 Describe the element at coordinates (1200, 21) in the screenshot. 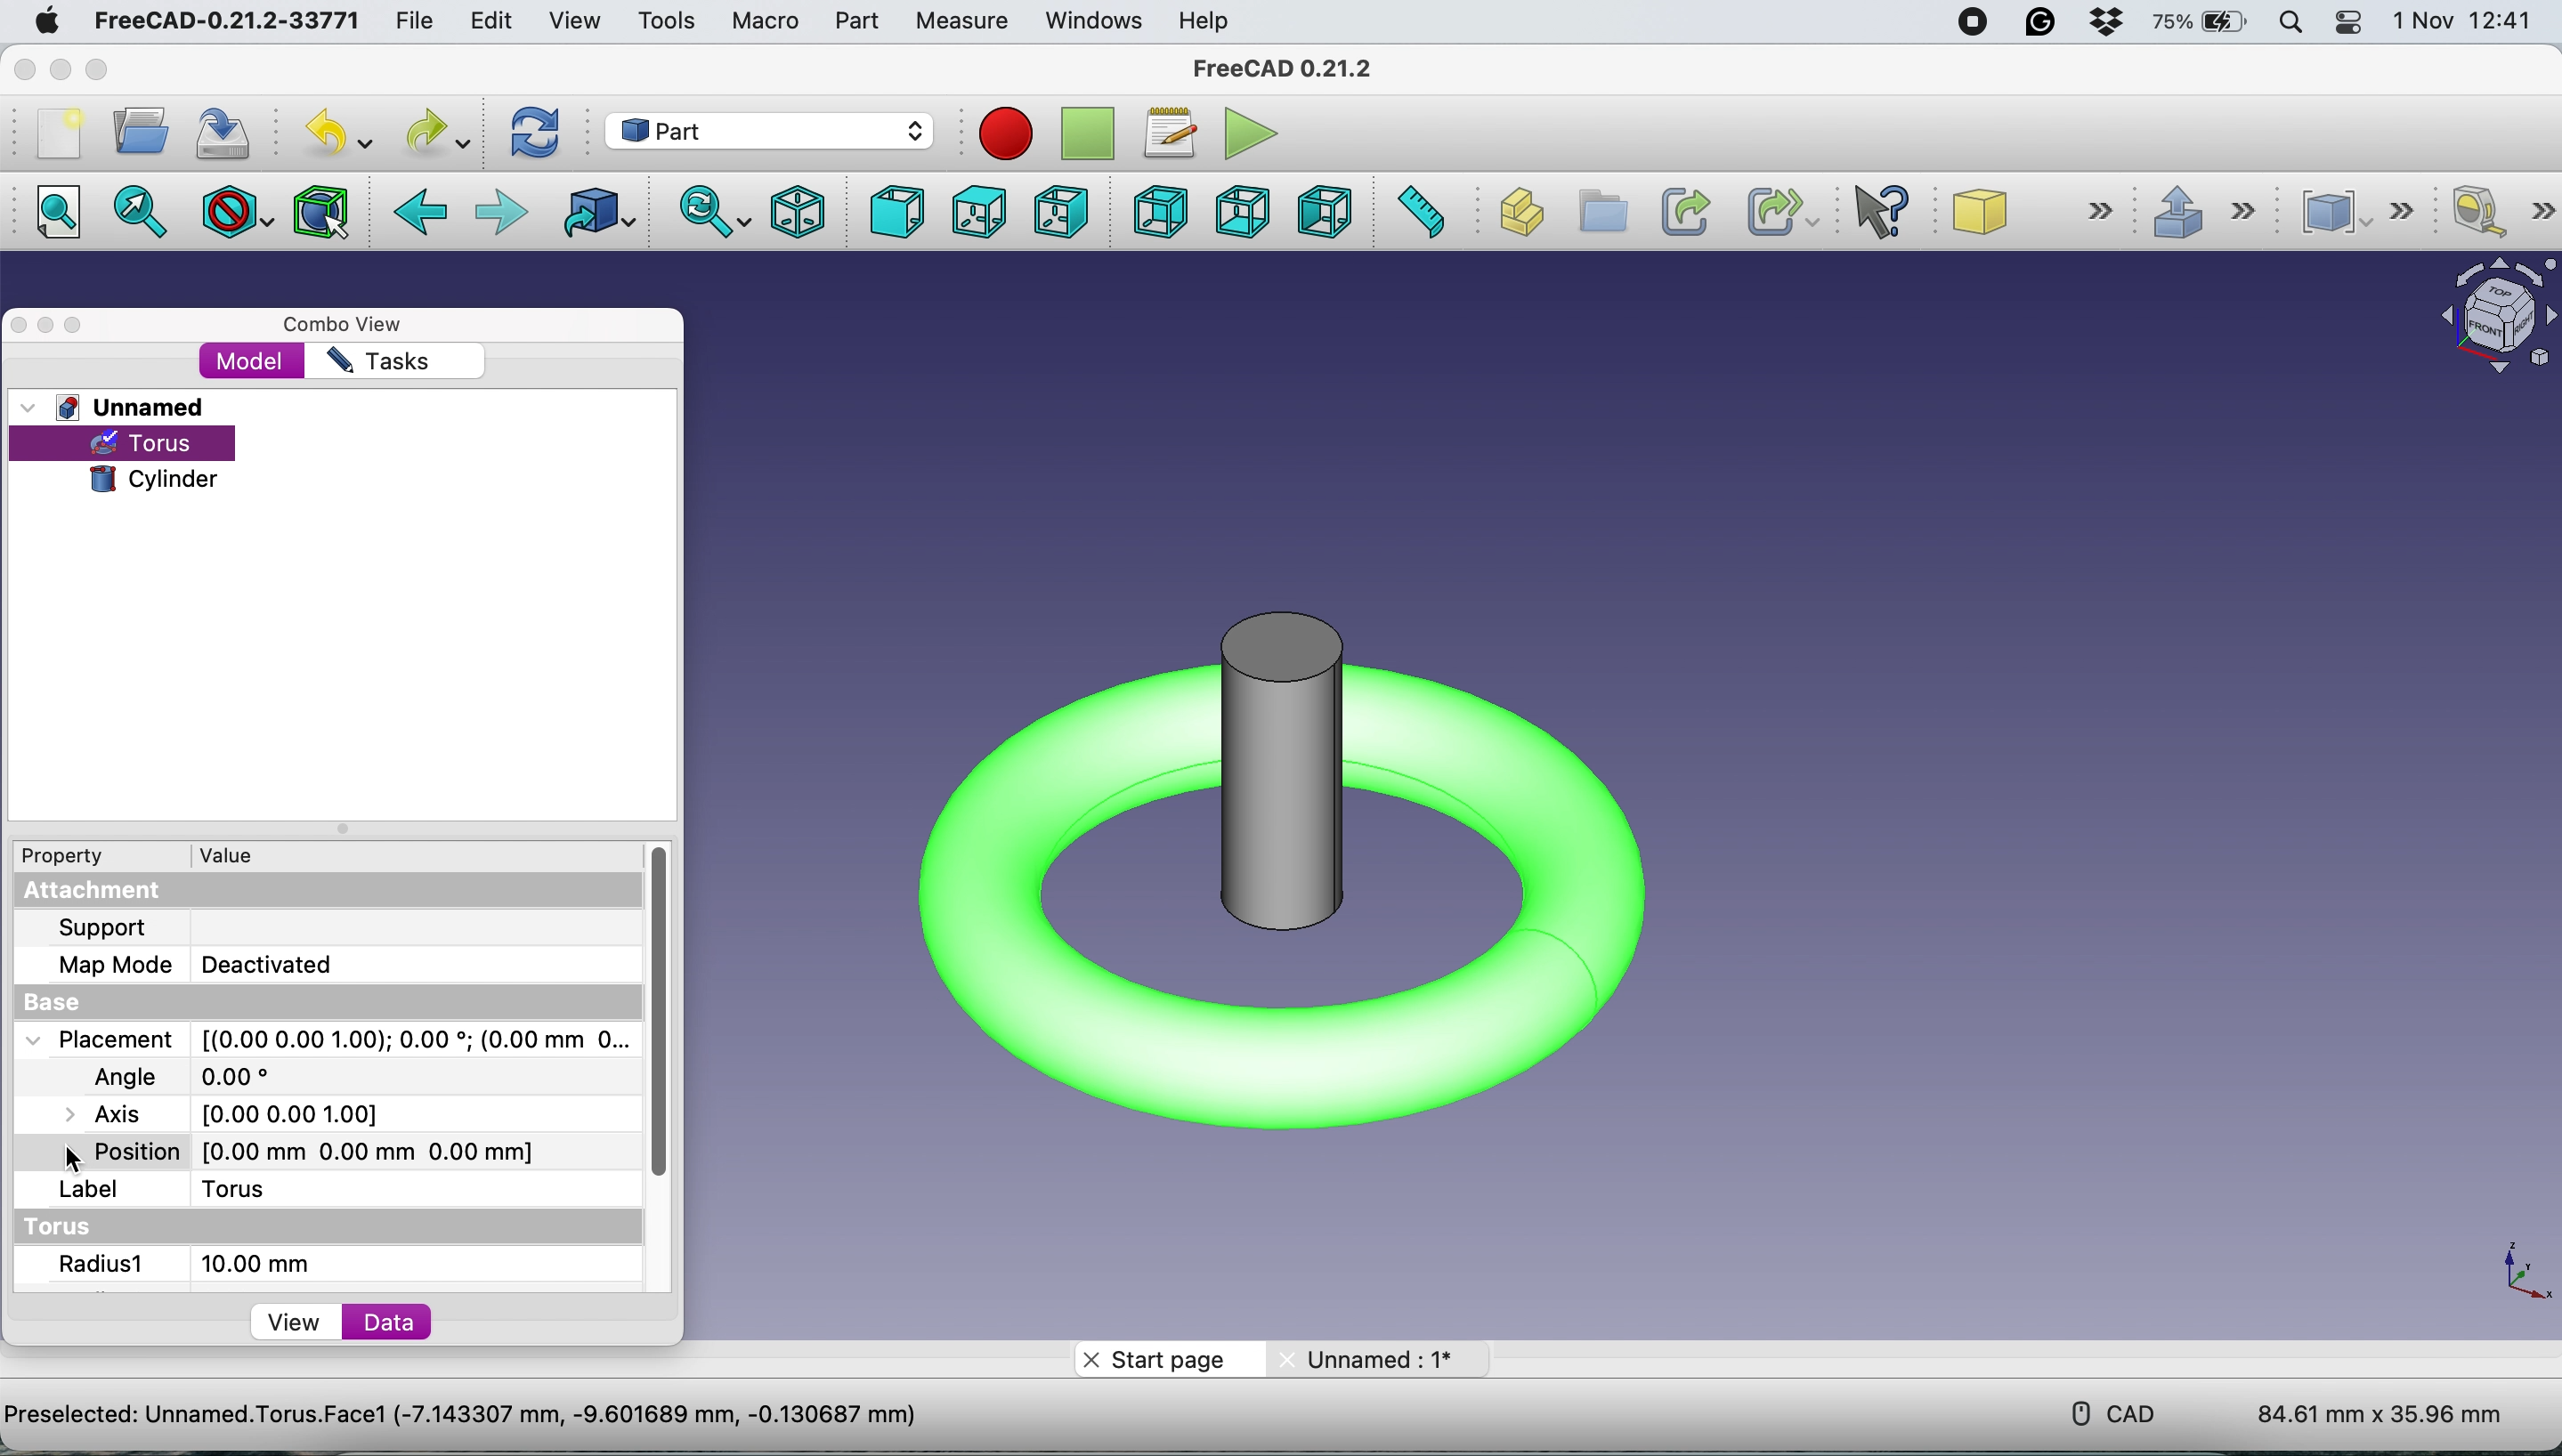

I see `help` at that location.